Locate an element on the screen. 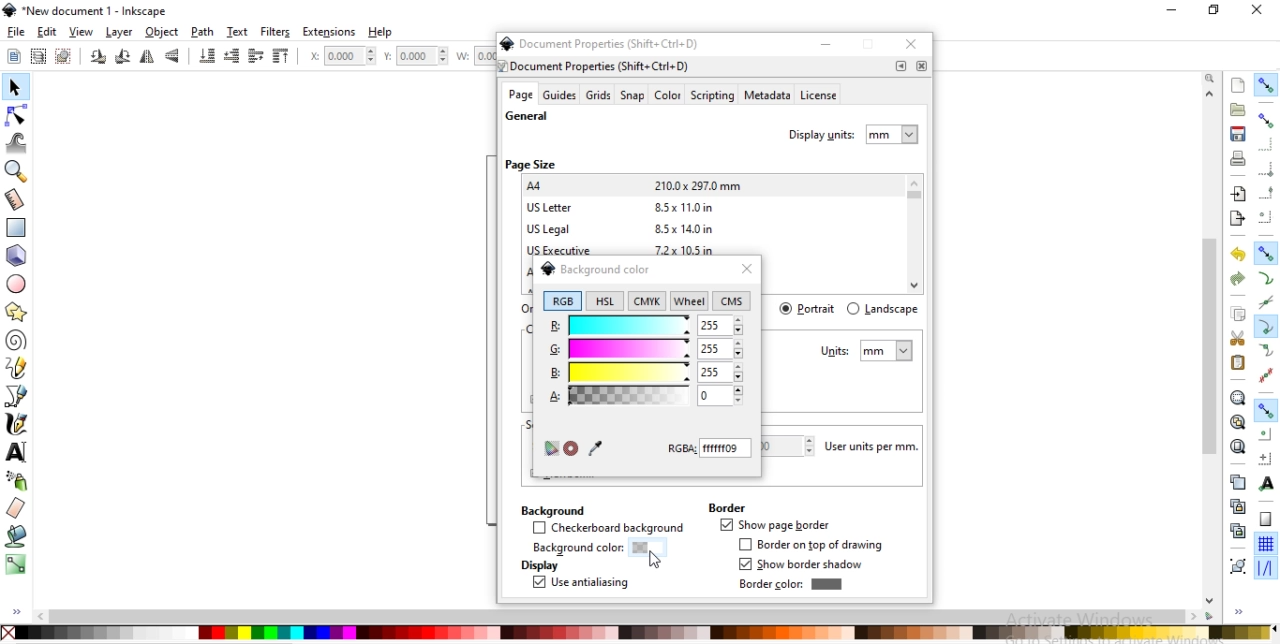 This screenshot has width=1280, height=644. measurement tools is located at coordinates (18, 200).